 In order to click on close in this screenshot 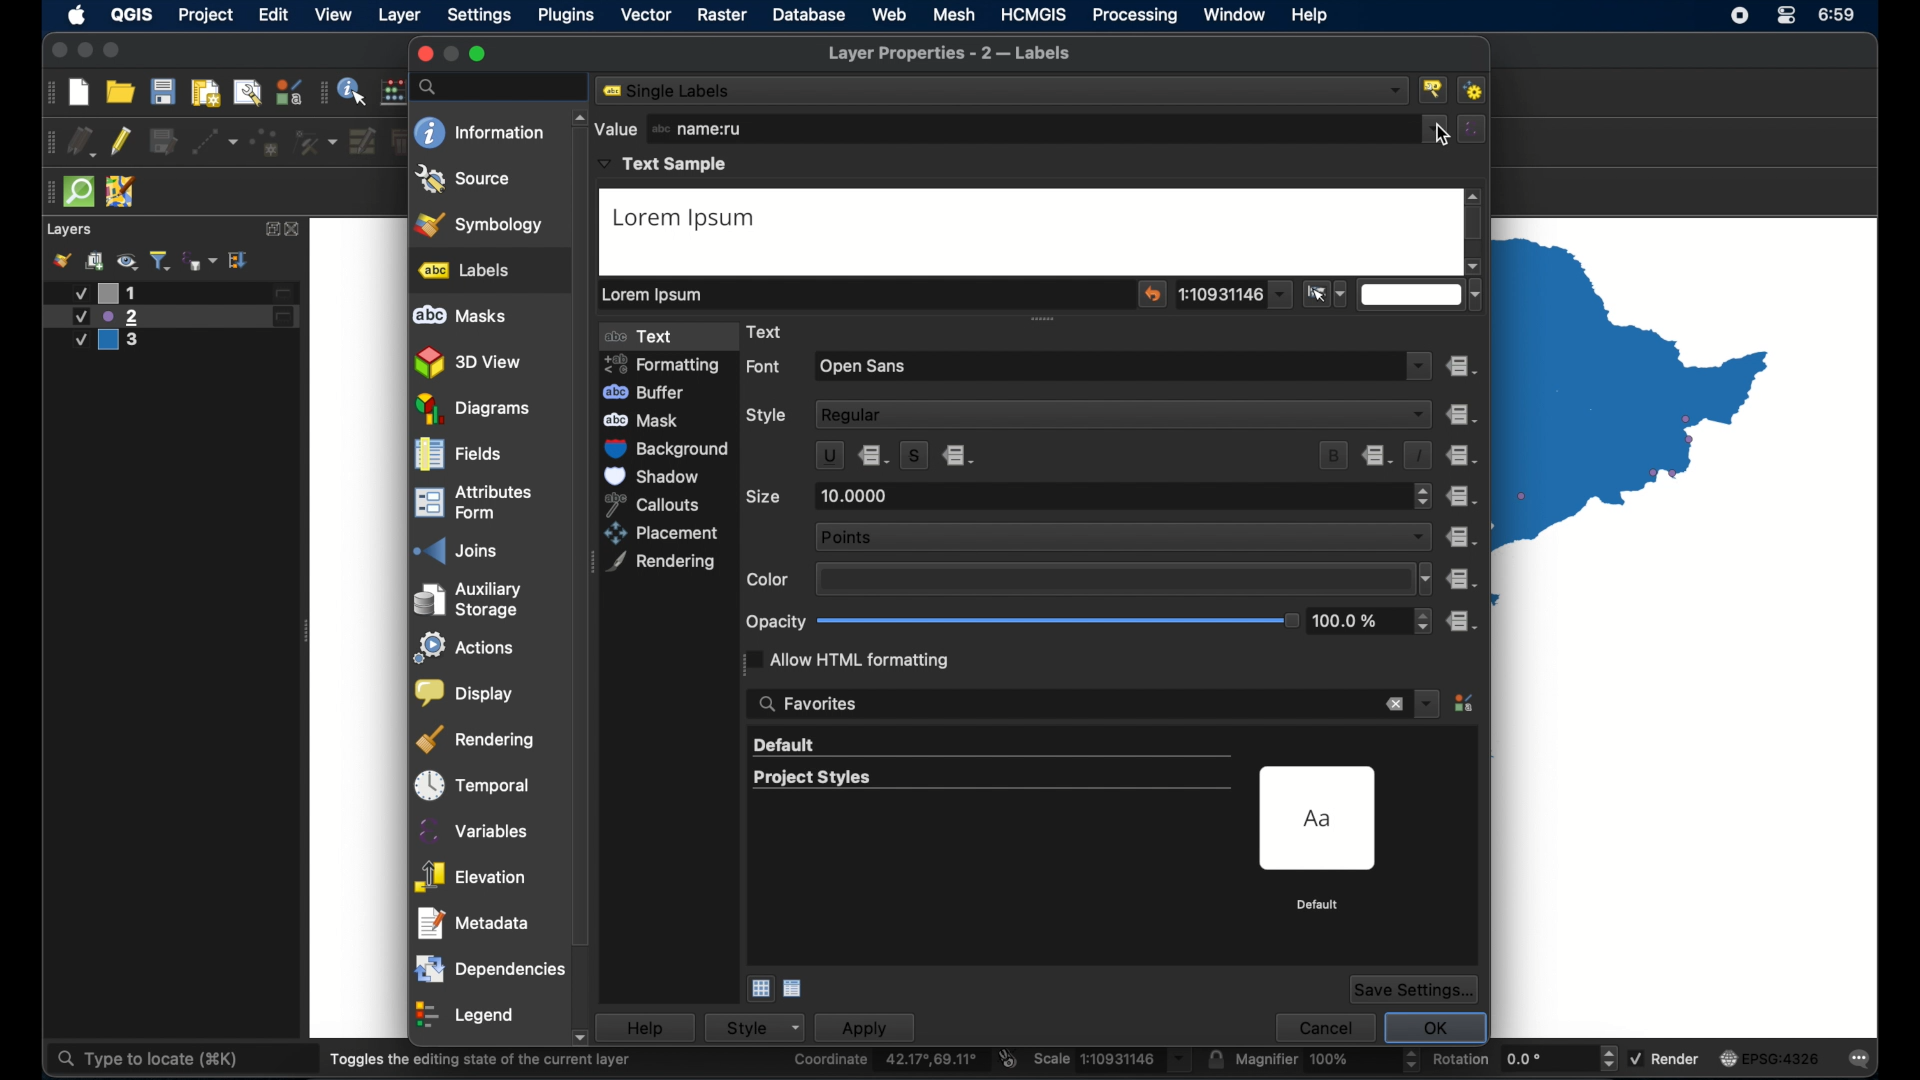, I will do `click(423, 54)`.